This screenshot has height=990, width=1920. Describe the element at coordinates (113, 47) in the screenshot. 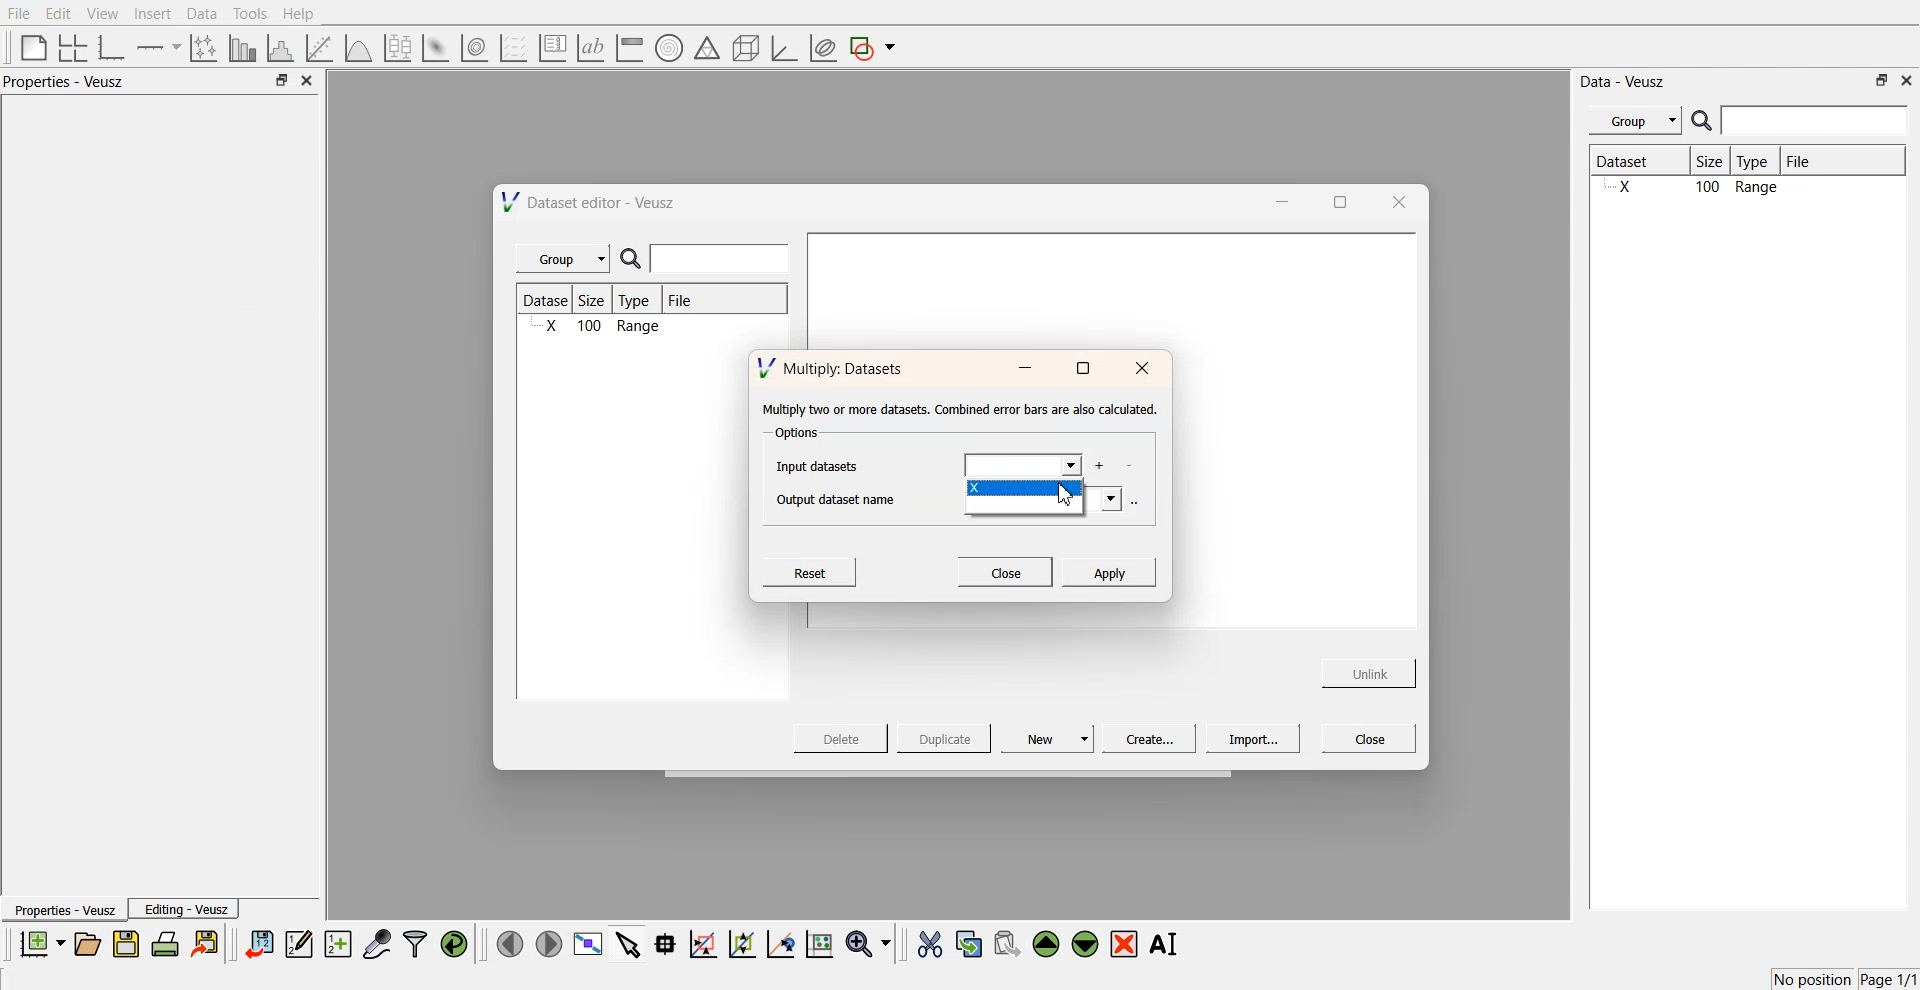

I see `base graphs` at that location.